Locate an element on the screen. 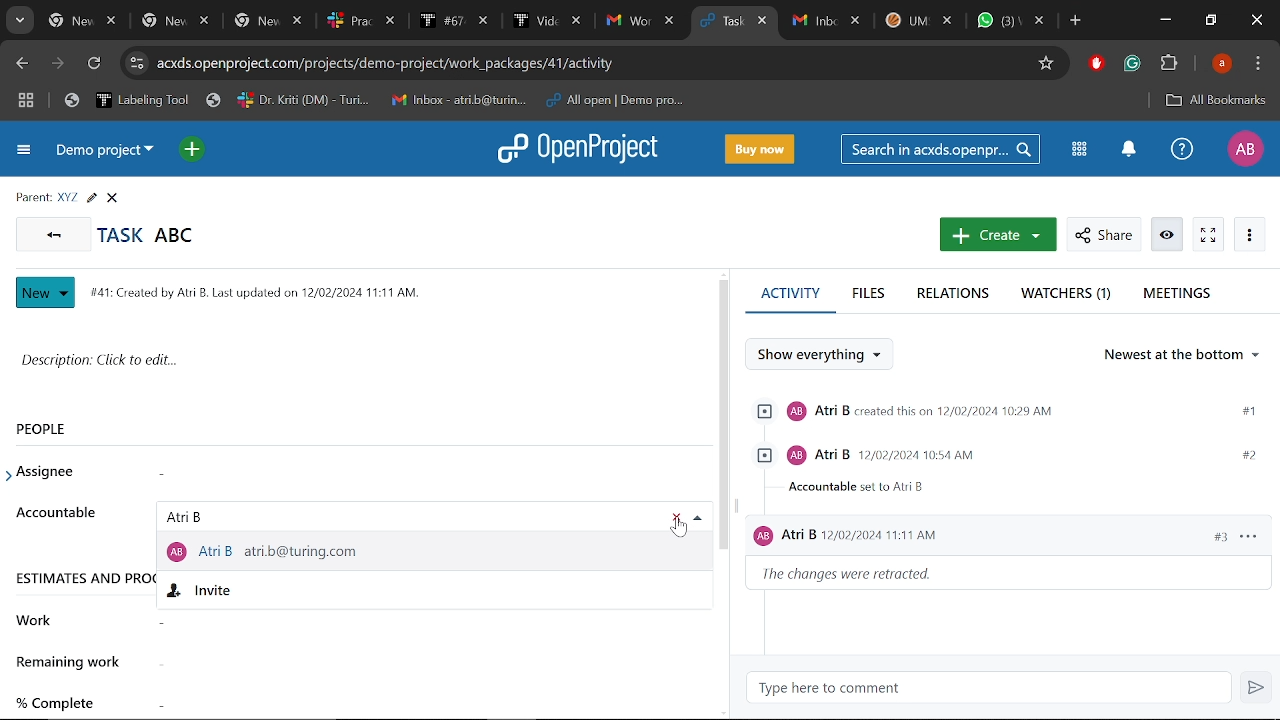  Current site address is located at coordinates (592, 63).